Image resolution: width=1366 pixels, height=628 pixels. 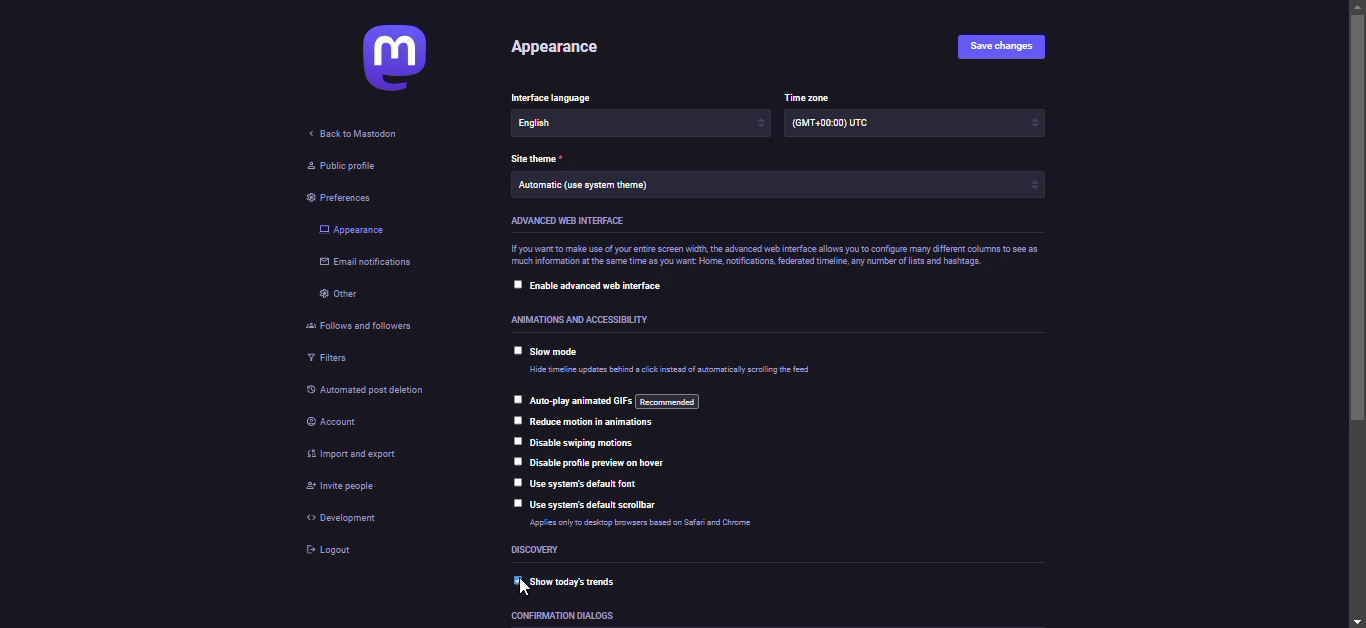 What do you see at coordinates (360, 327) in the screenshot?
I see `follows and followers` at bounding box center [360, 327].